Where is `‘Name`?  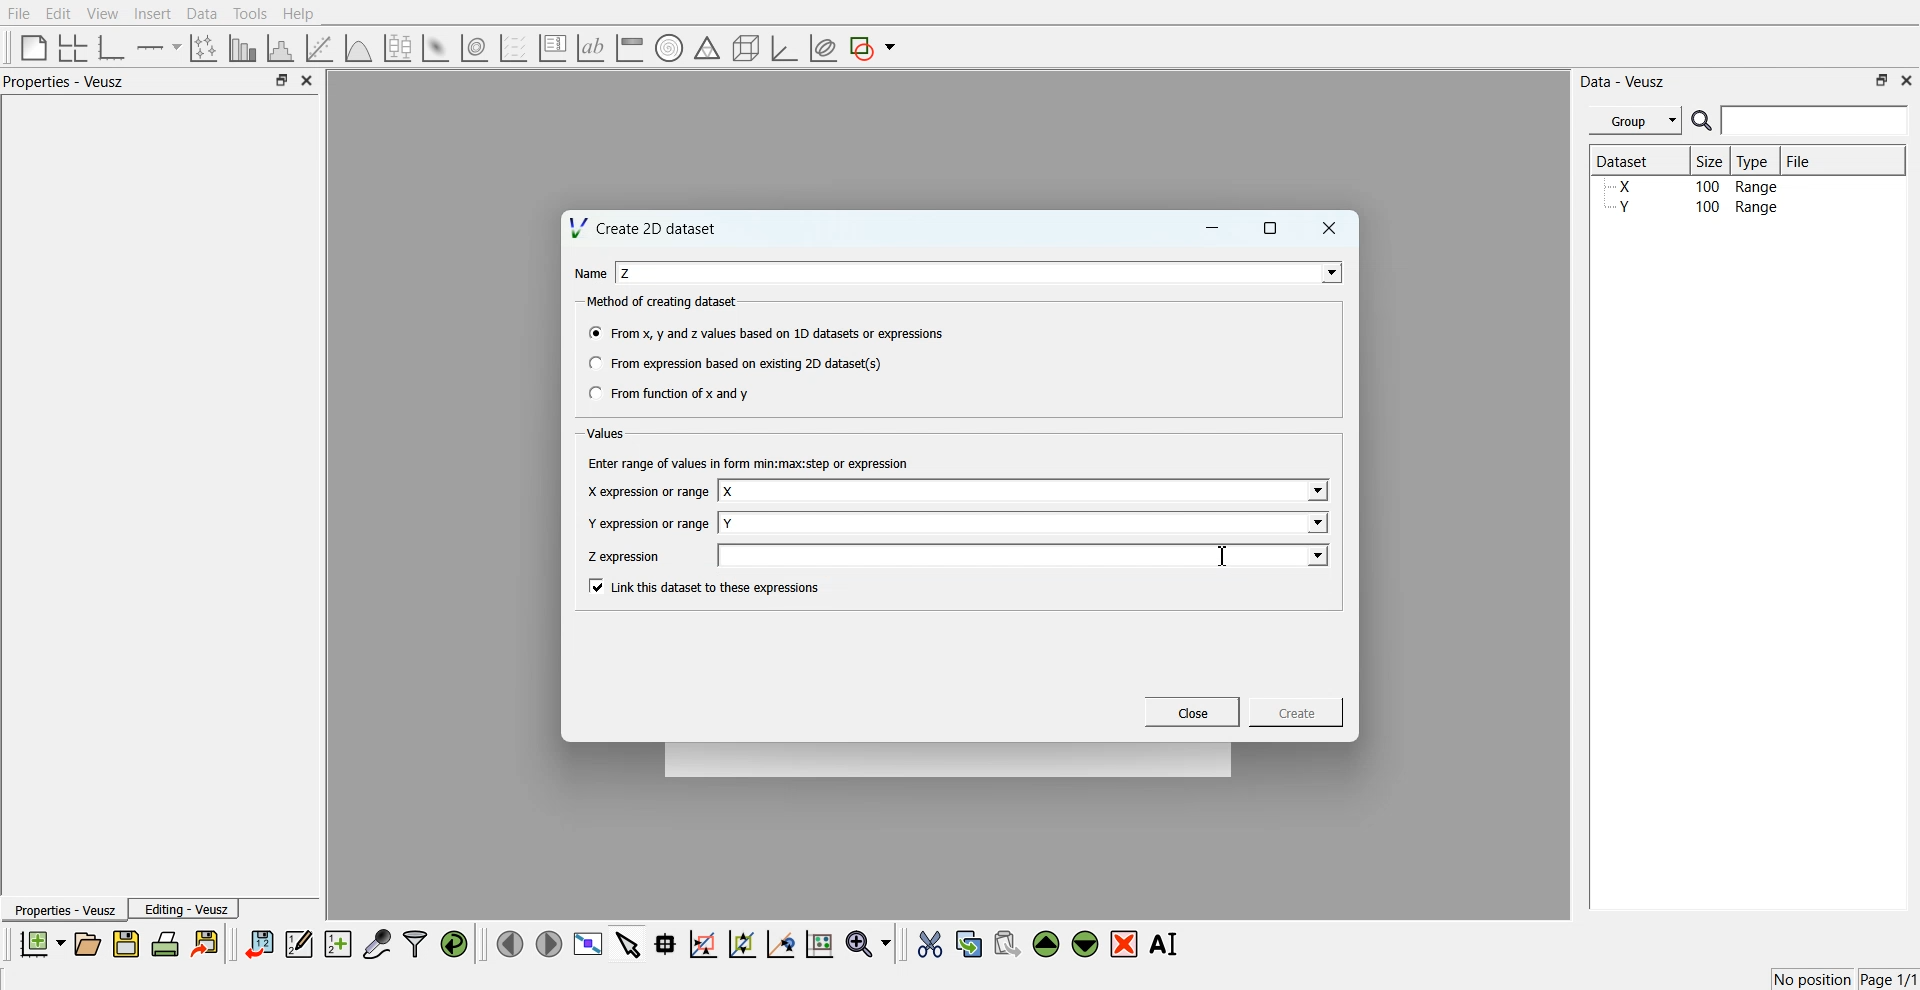 ‘Name is located at coordinates (588, 274).